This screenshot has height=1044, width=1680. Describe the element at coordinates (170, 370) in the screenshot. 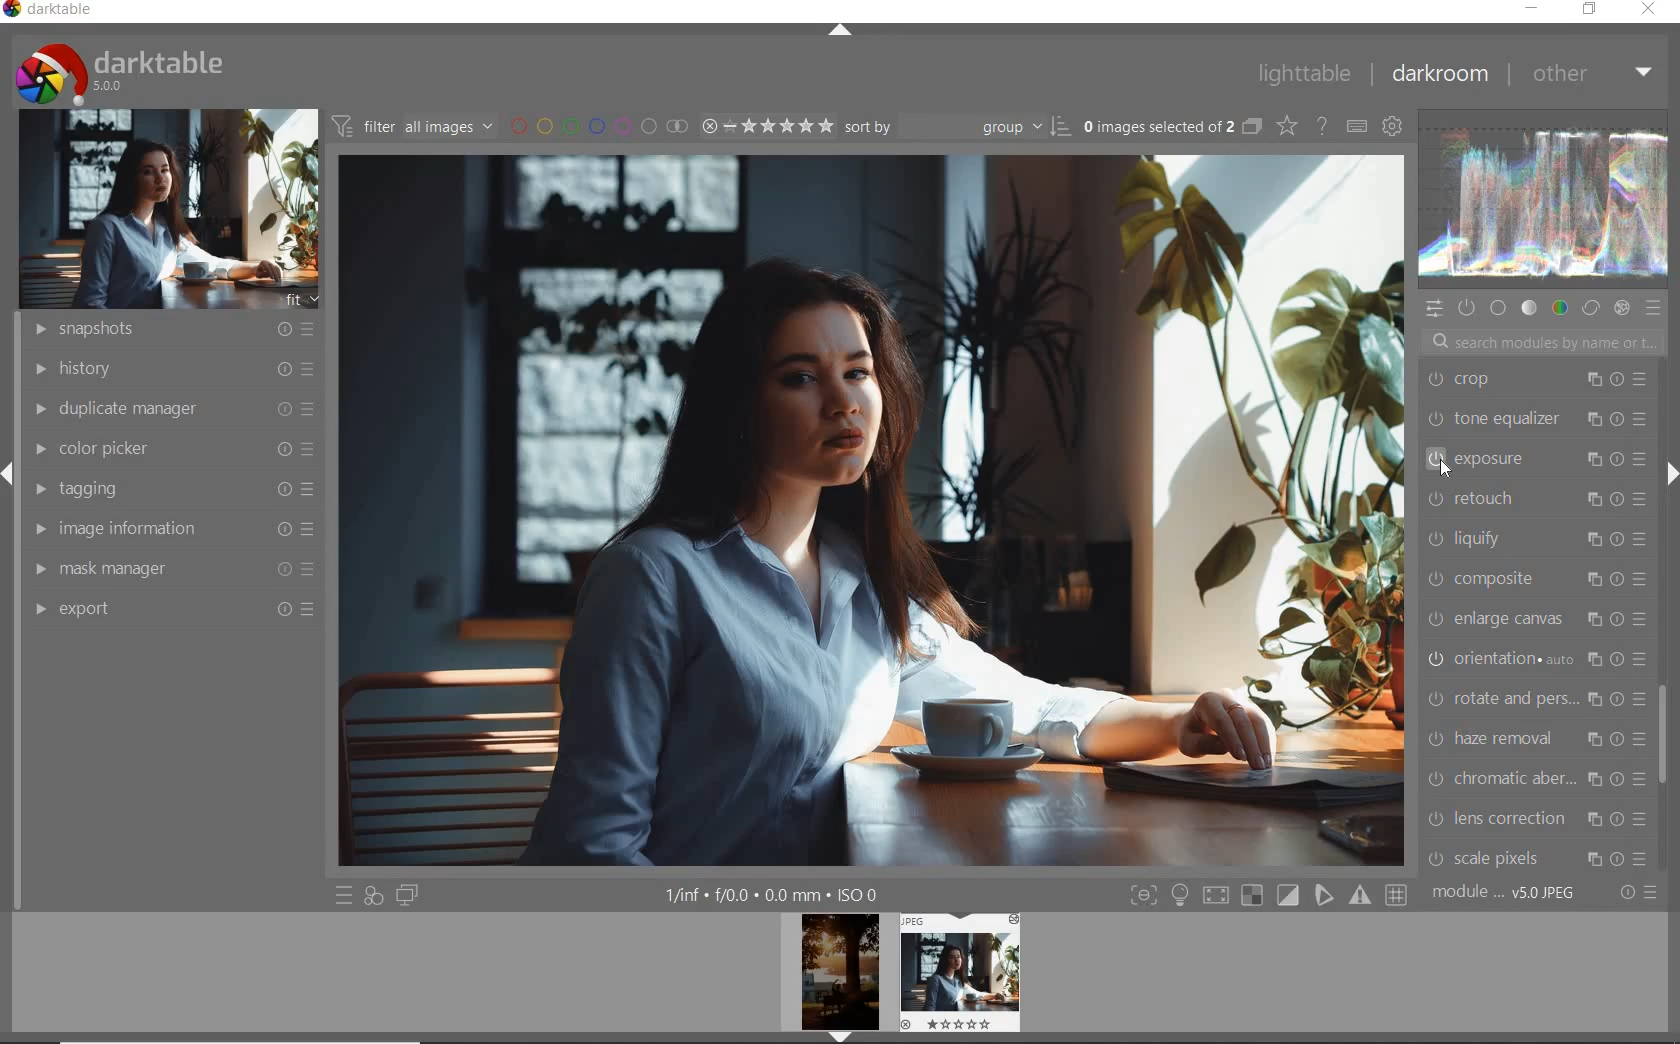

I see `HISTORY` at that location.